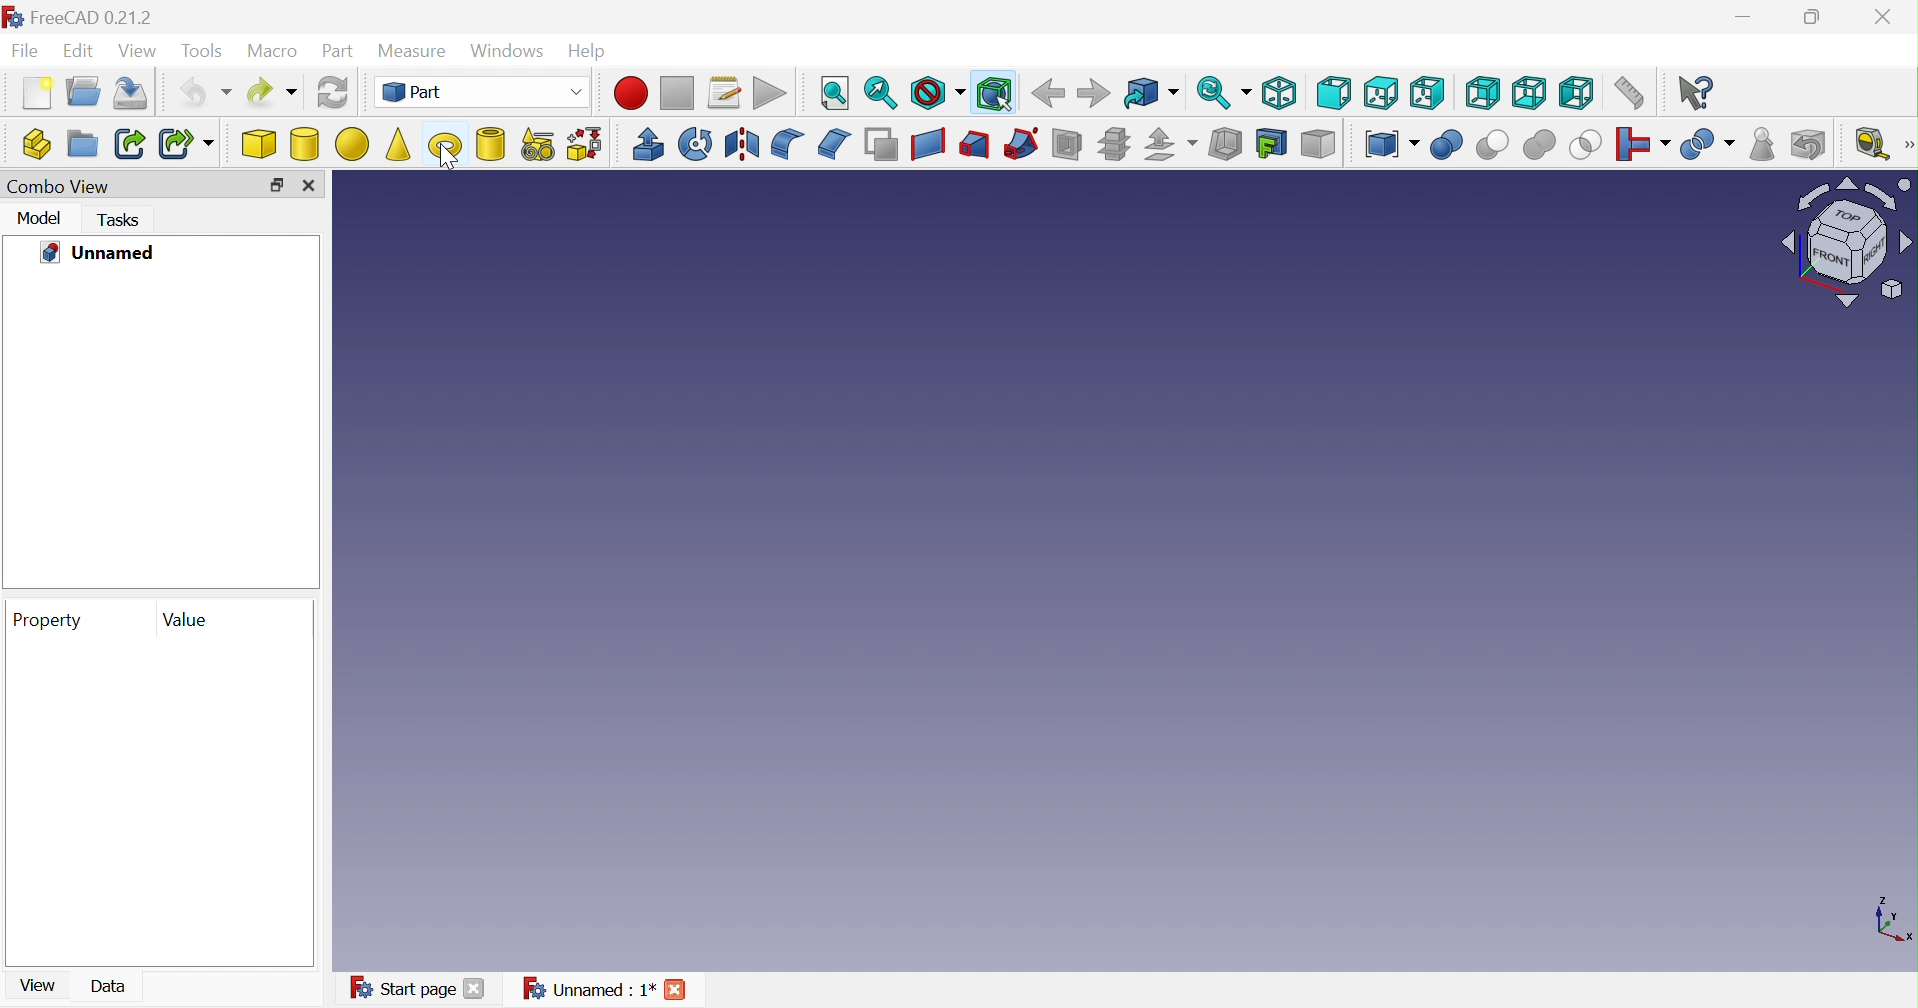 Image resolution: width=1918 pixels, height=1008 pixels. Describe the element at coordinates (1906, 144) in the screenshot. I see `[Measure]` at that location.